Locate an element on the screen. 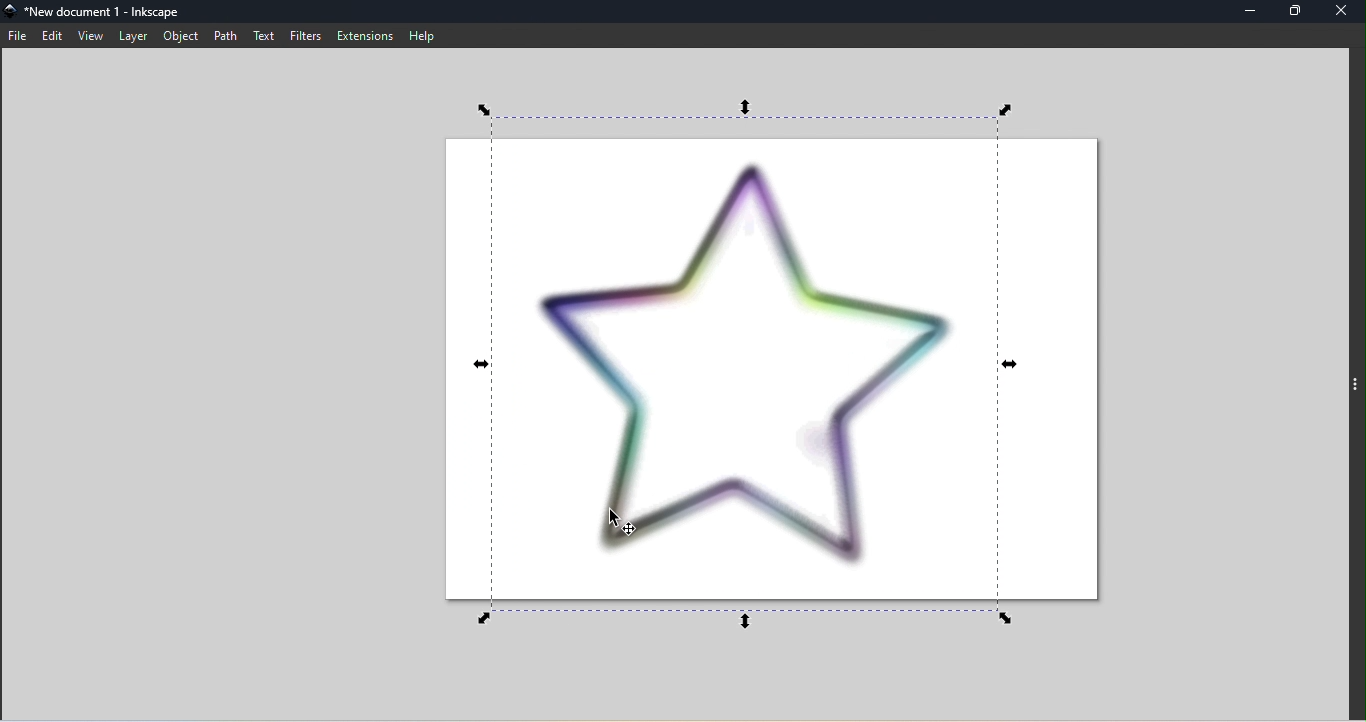 Image resolution: width=1366 pixels, height=722 pixels. Canvas is located at coordinates (763, 365).